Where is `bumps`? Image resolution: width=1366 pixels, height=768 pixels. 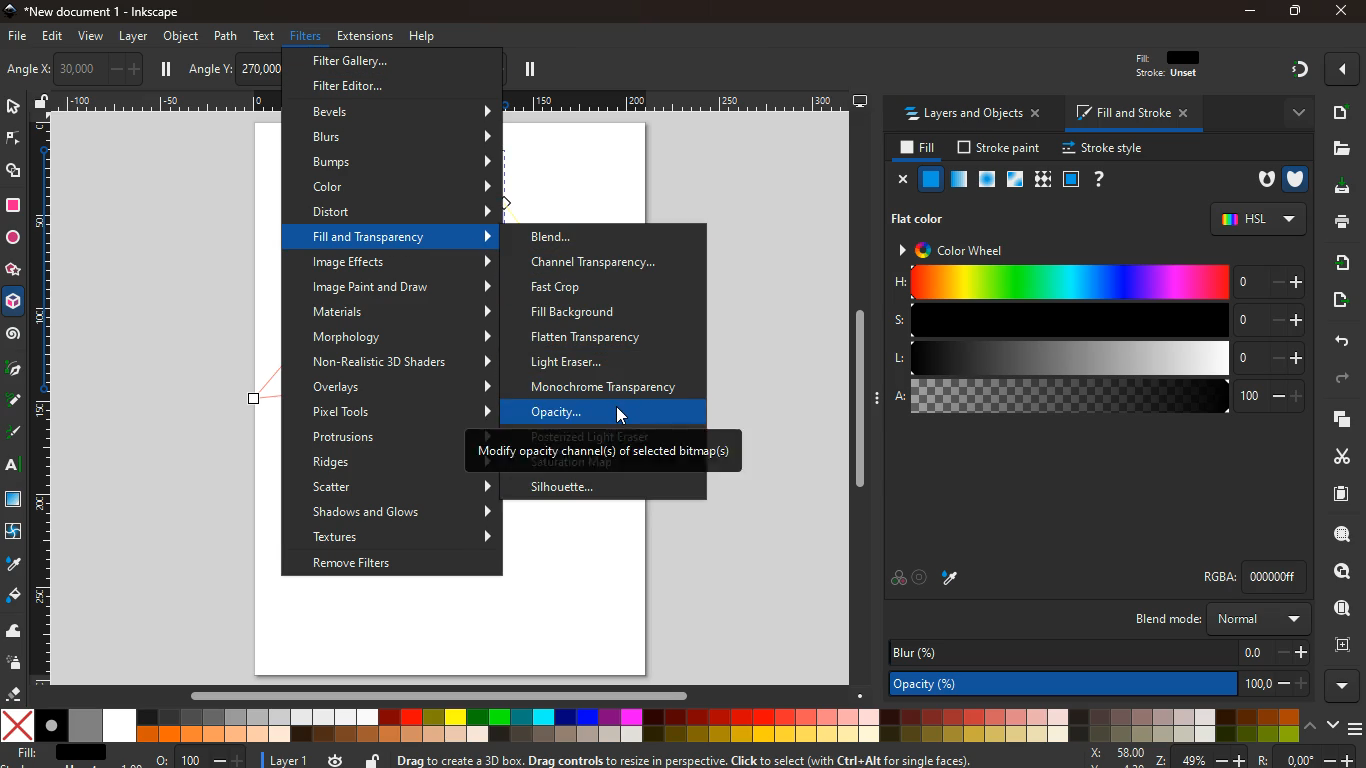
bumps is located at coordinates (402, 162).